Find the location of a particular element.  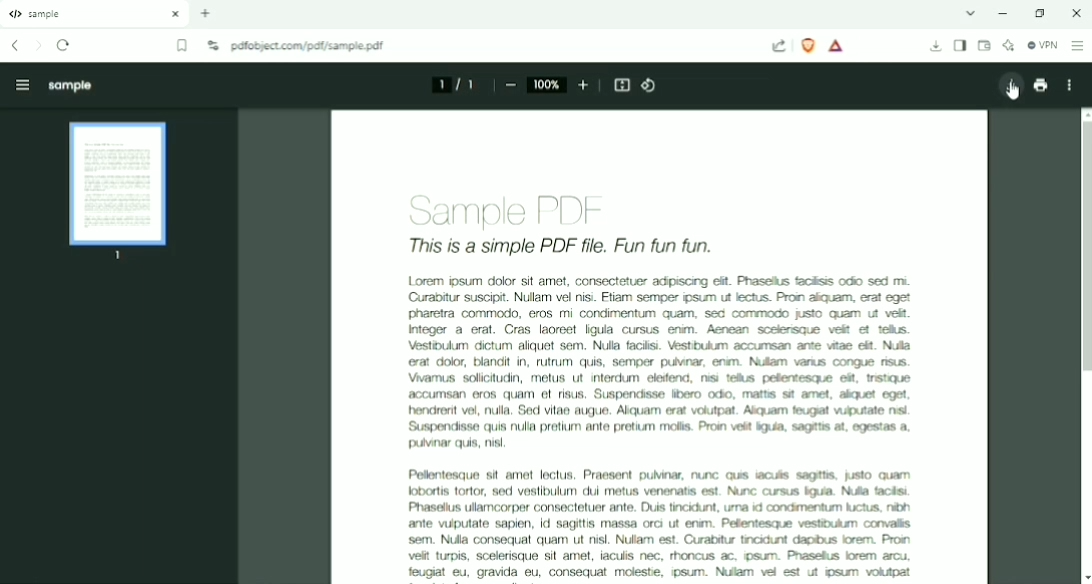

Site is located at coordinates (311, 47).